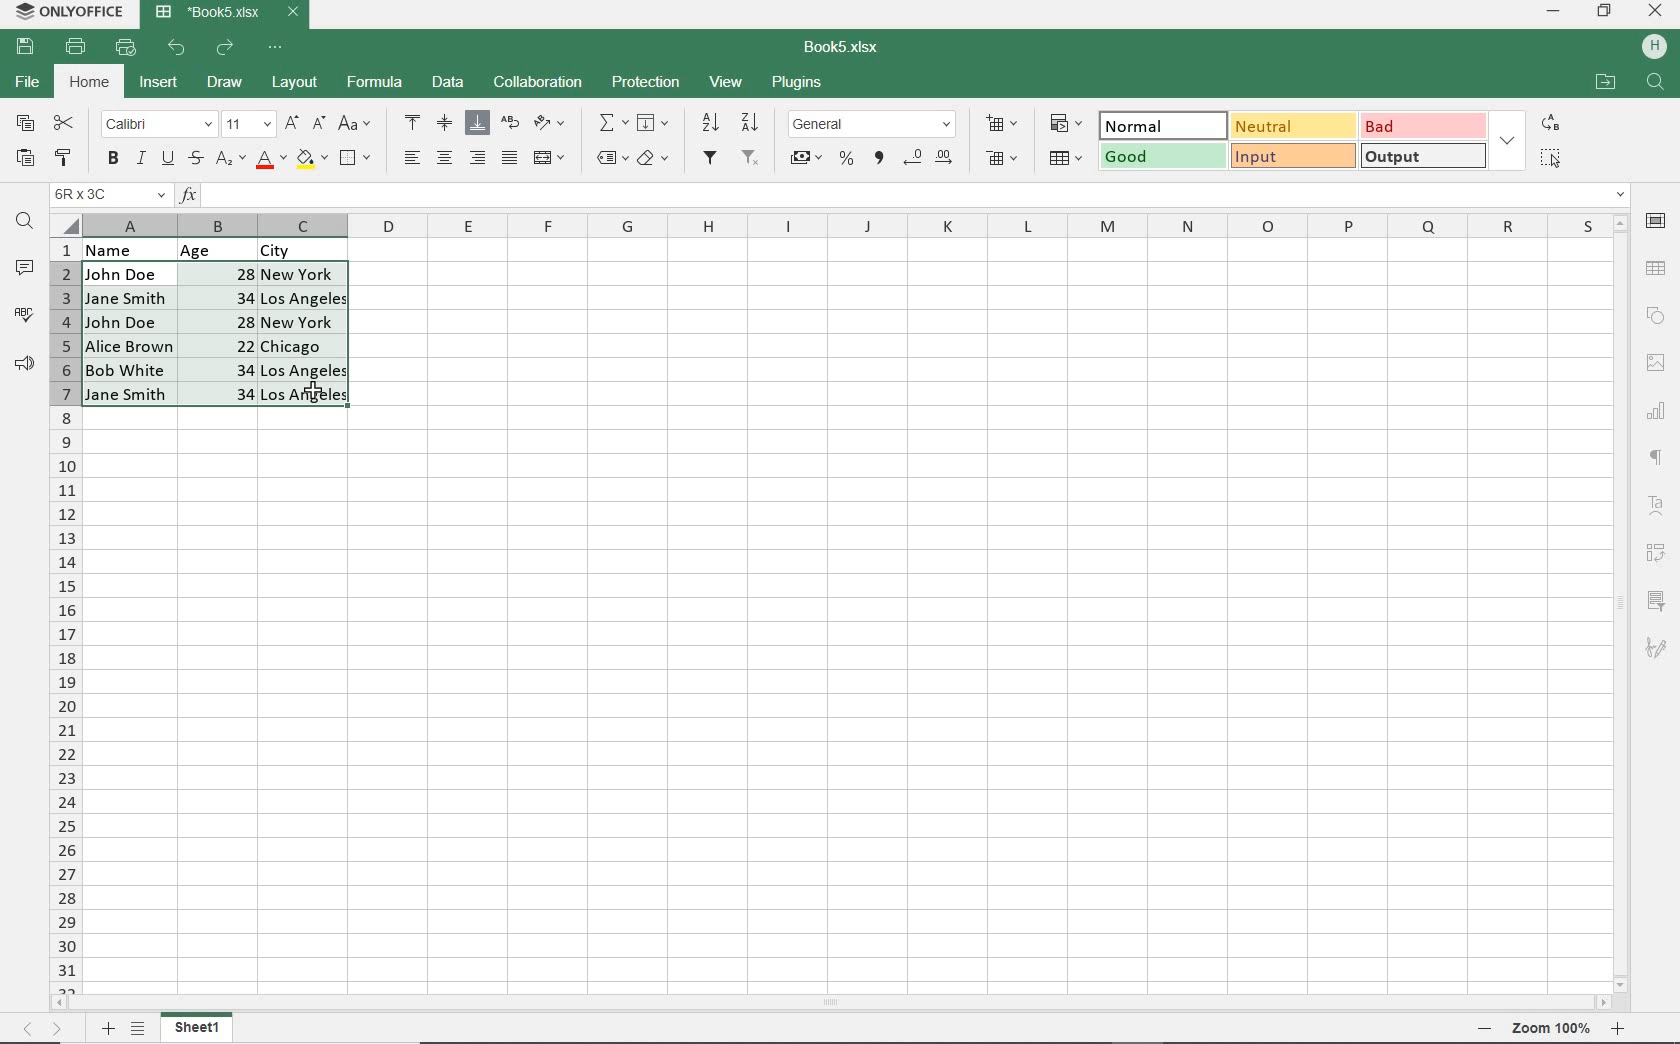 The image size is (1680, 1044). I want to click on FILL COLOR, so click(311, 157).